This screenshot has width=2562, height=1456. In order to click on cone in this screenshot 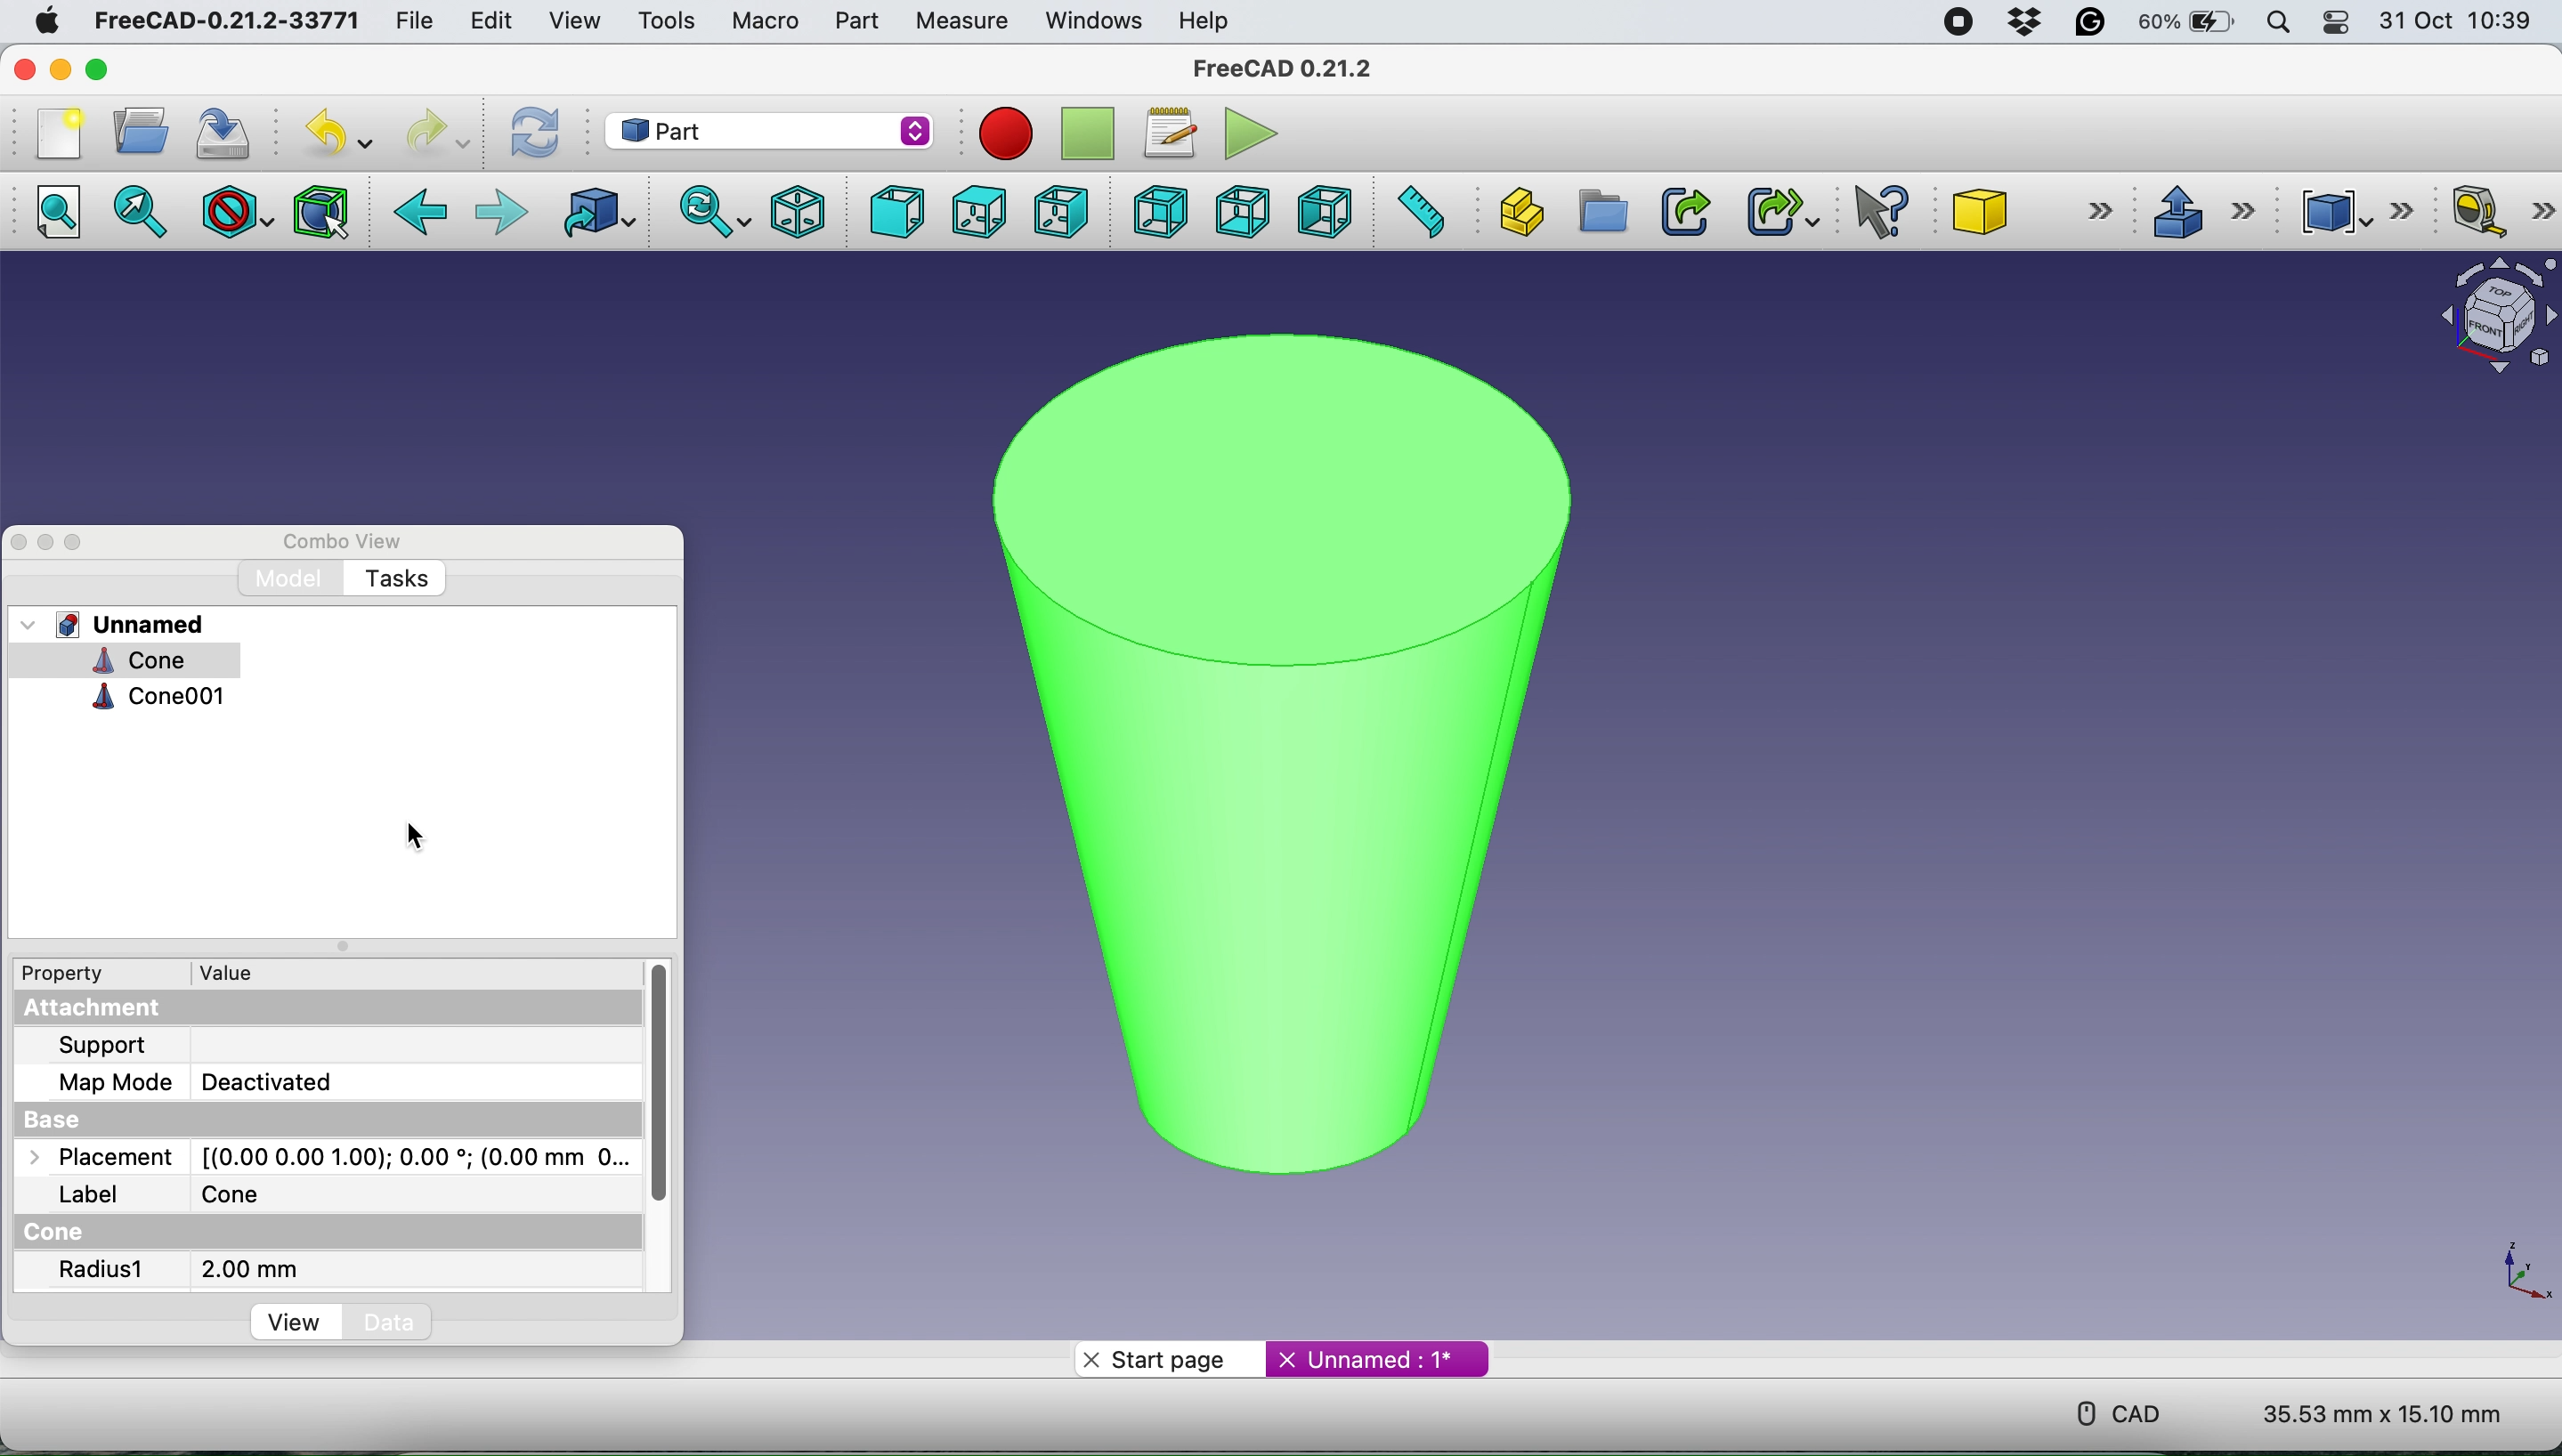, I will do `click(2036, 214)`.